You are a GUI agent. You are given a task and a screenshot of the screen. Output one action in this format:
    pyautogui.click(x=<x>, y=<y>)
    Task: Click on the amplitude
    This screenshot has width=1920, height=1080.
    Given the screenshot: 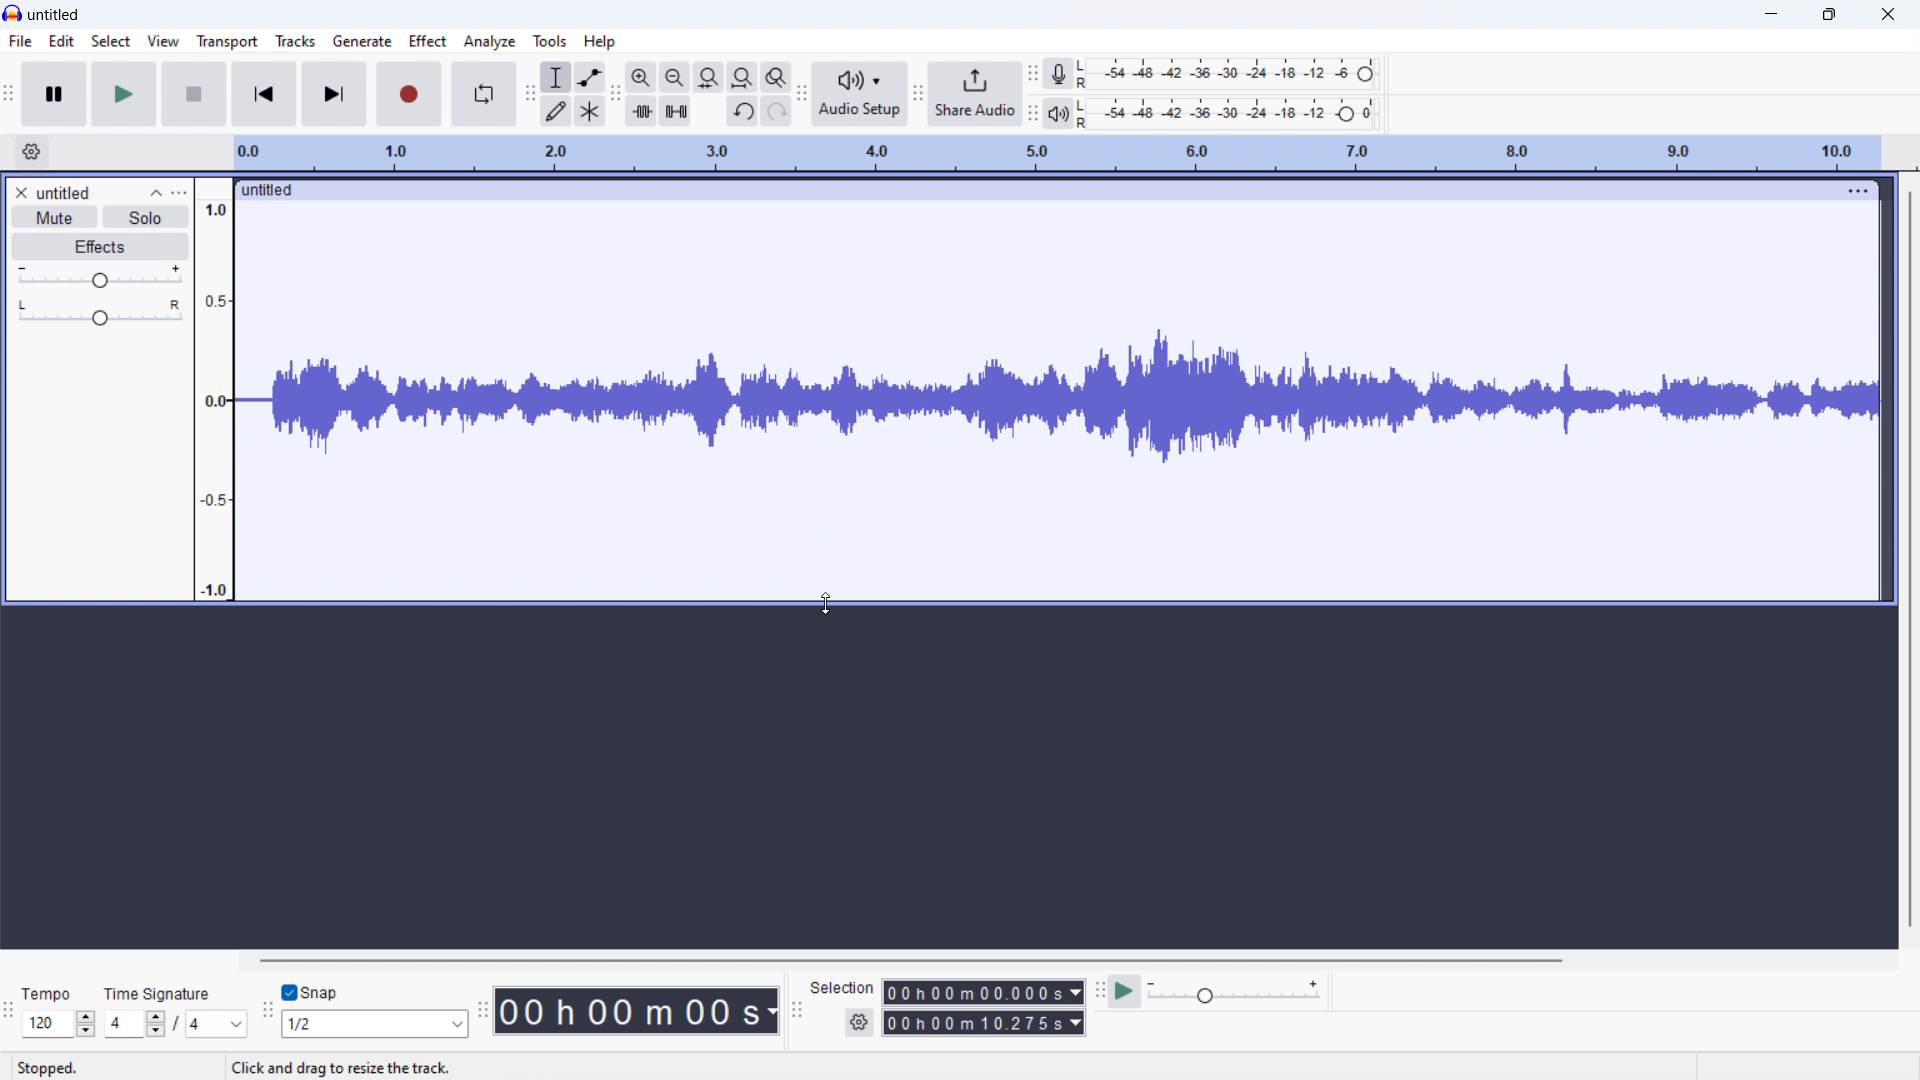 What is the action you would take?
    pyautogui.click(x=212, y=388)
    